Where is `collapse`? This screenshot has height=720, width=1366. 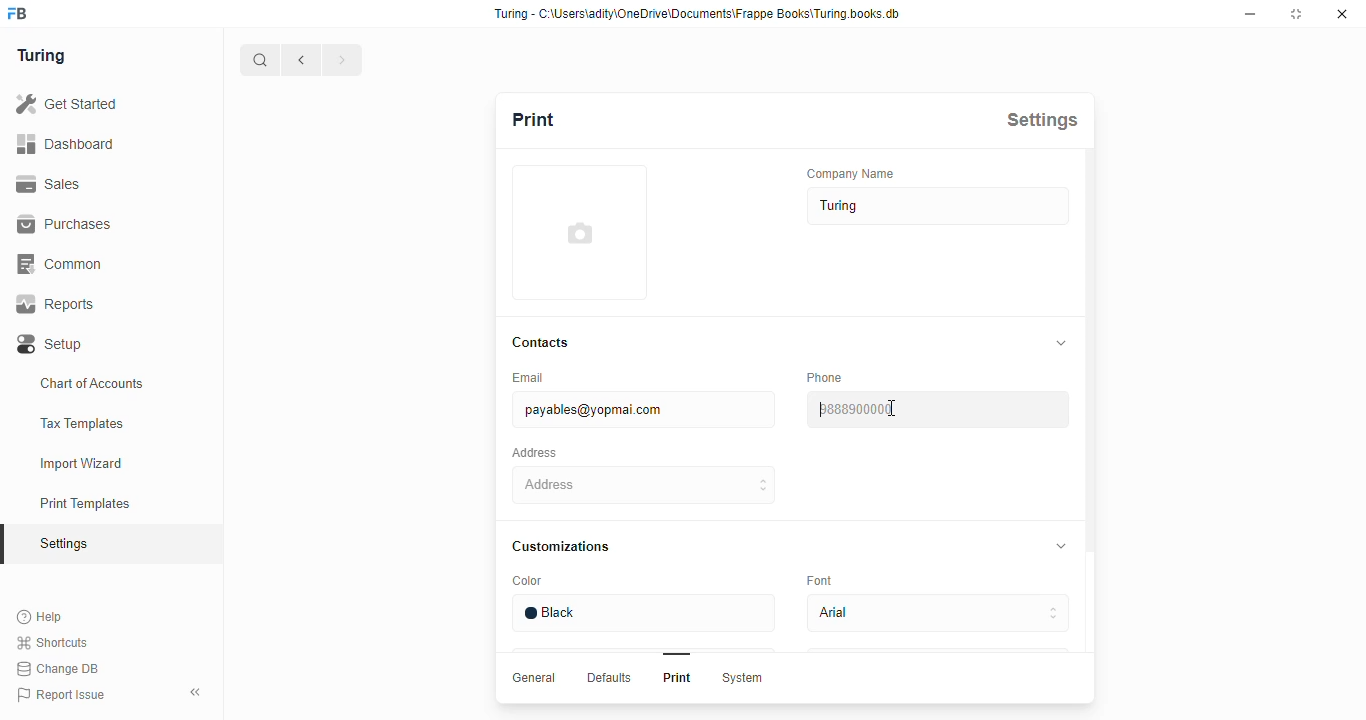 collapse is located at coordinates (1057, 546).